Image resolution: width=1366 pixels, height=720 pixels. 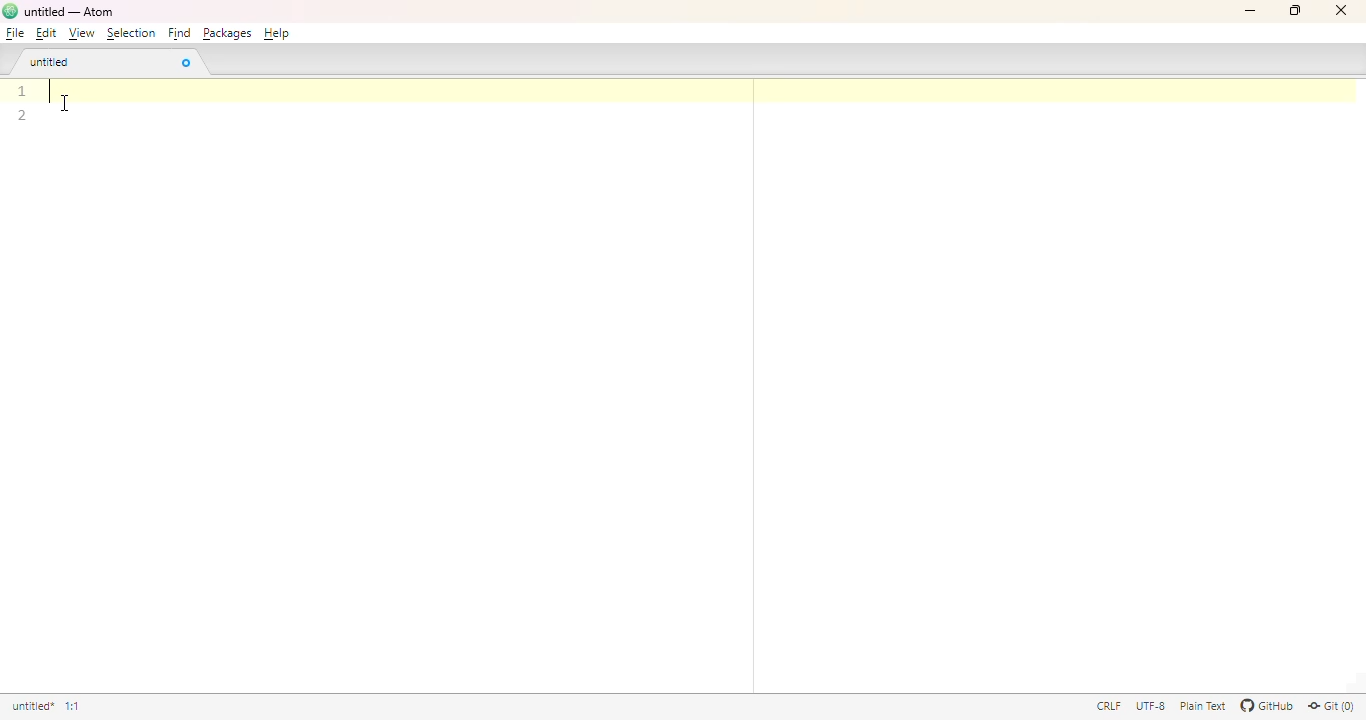 I want to click on file, so click(x=16, y=33).